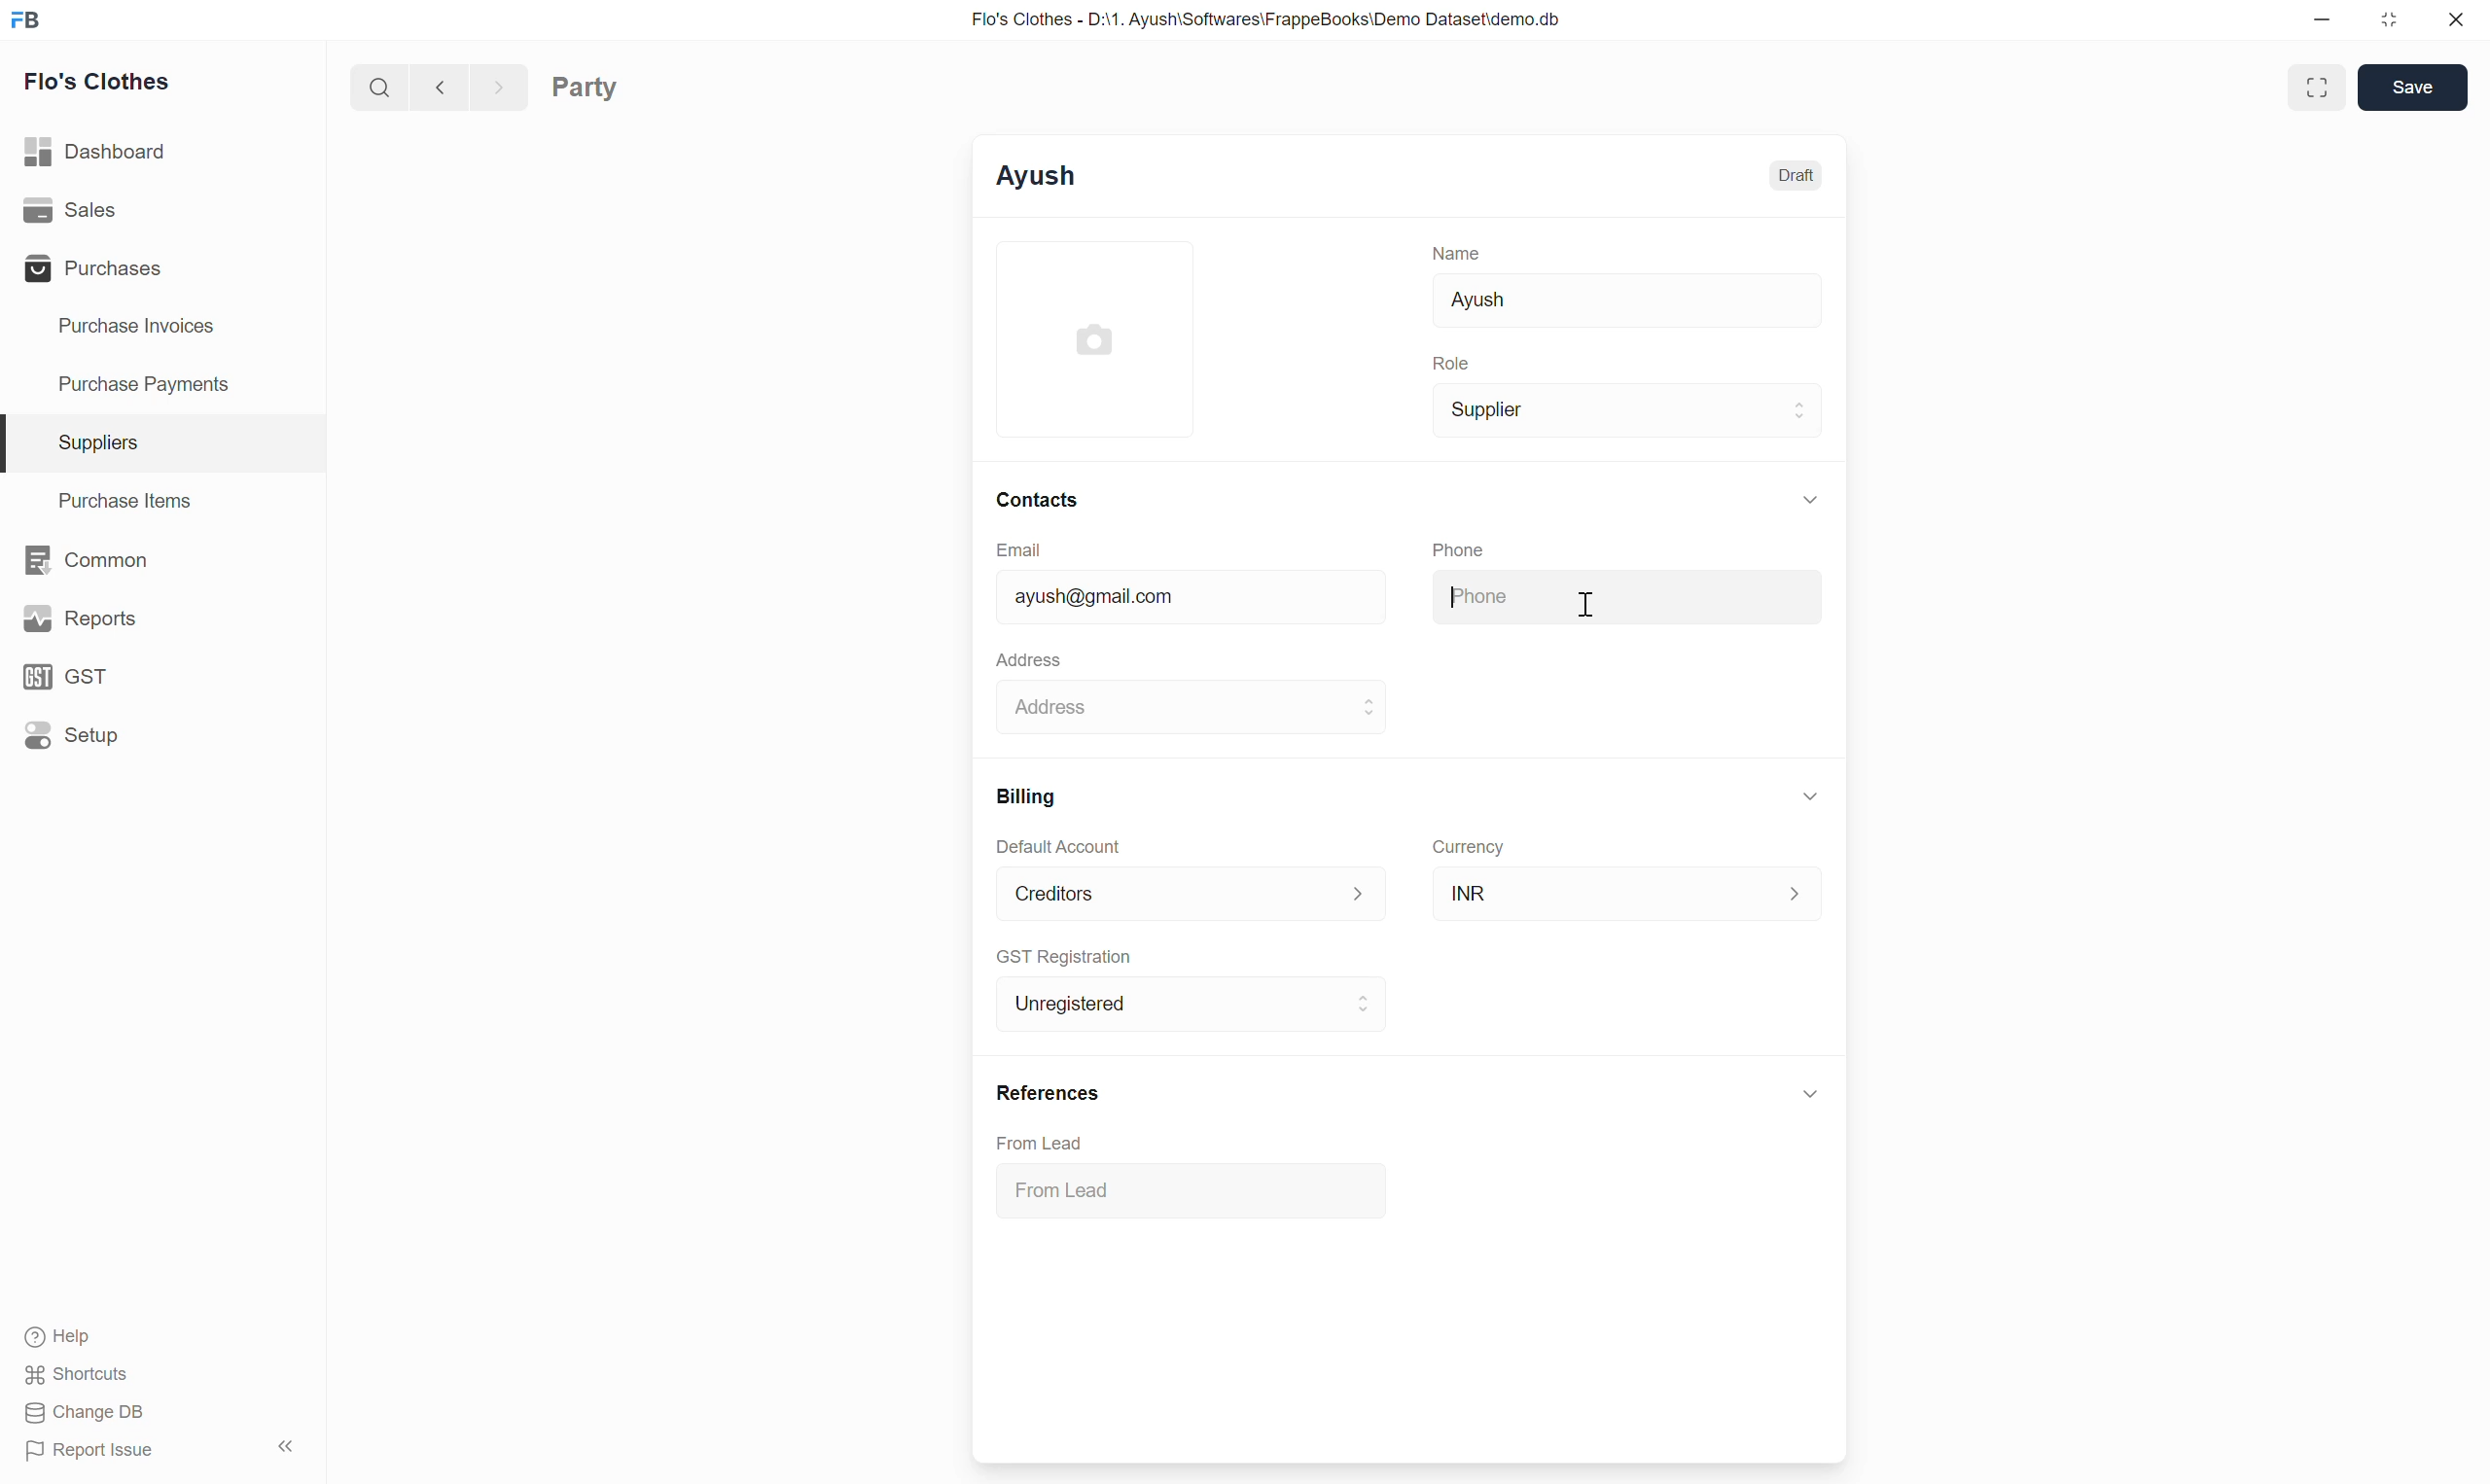 This screenshot has height=1484, width=2490. I want to click on GST Registration, so click(1064, 957).